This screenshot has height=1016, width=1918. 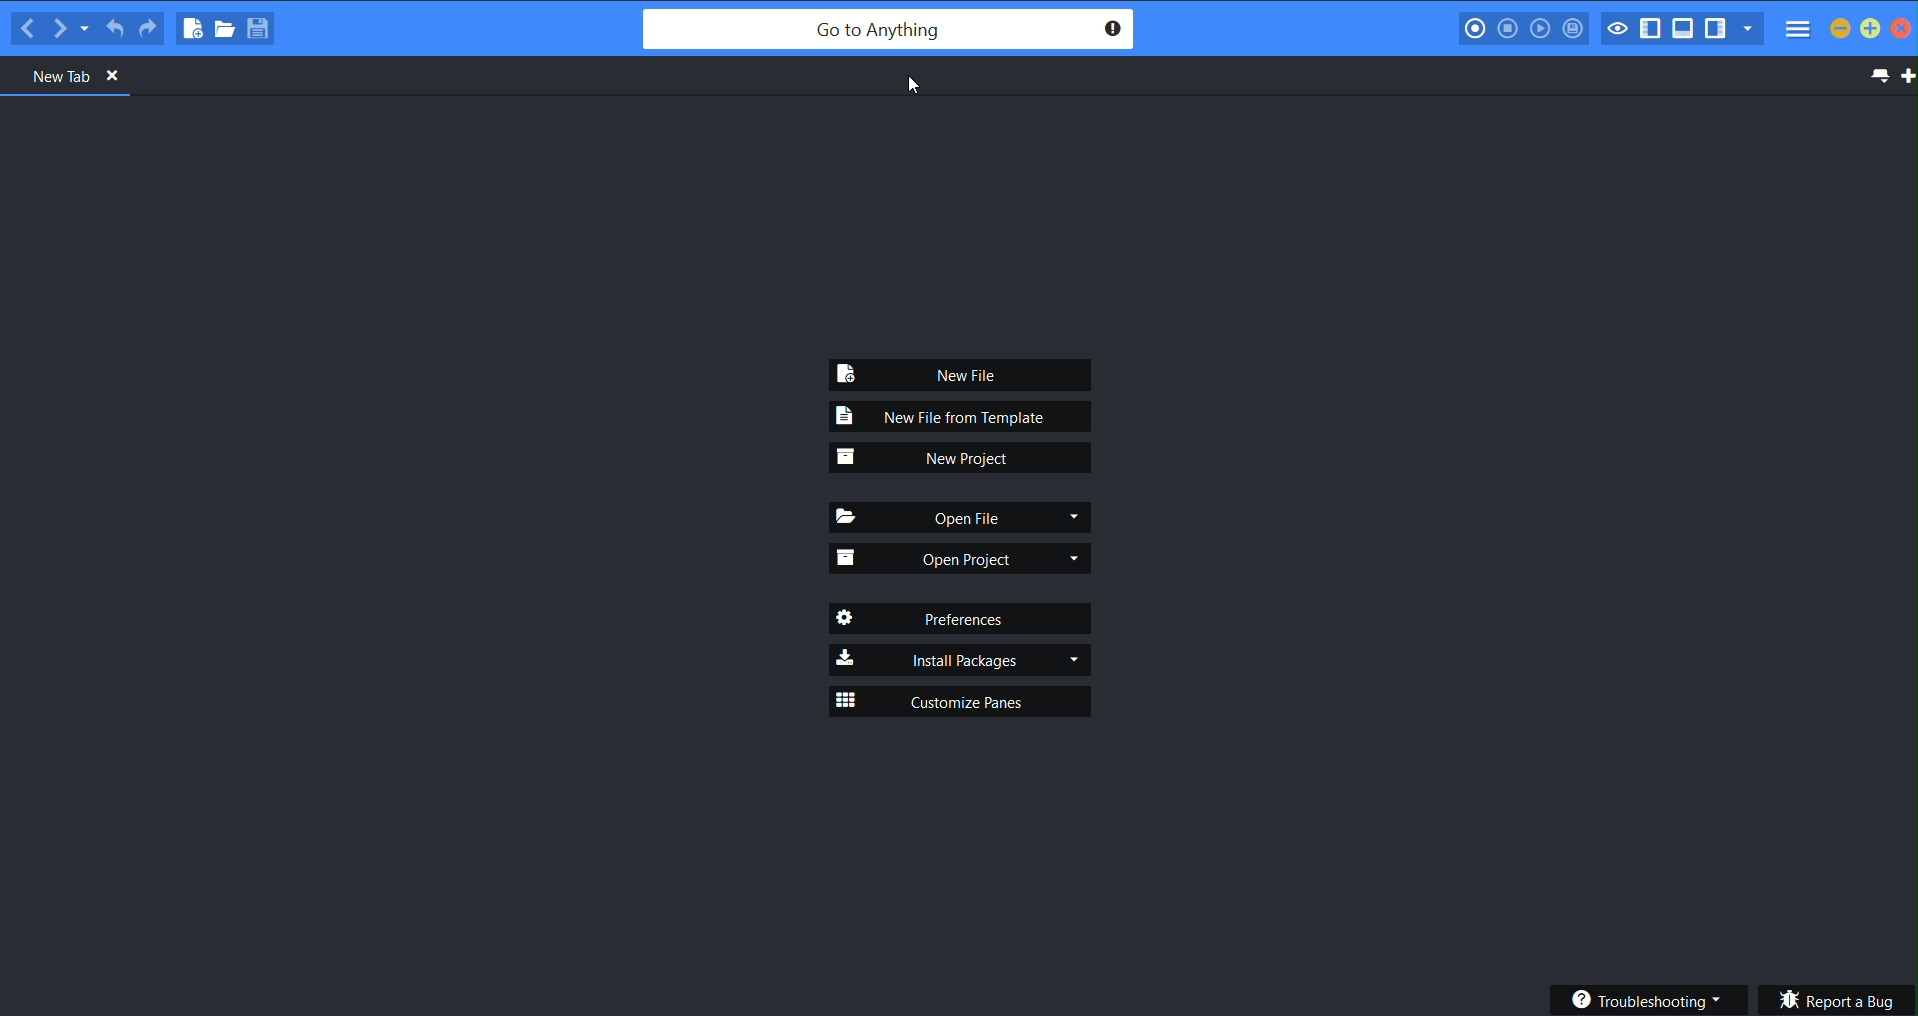 What do you see at coordinates (1871, 29) in the screenshot?
I see `maximize` at bounding box center [1871, 29].